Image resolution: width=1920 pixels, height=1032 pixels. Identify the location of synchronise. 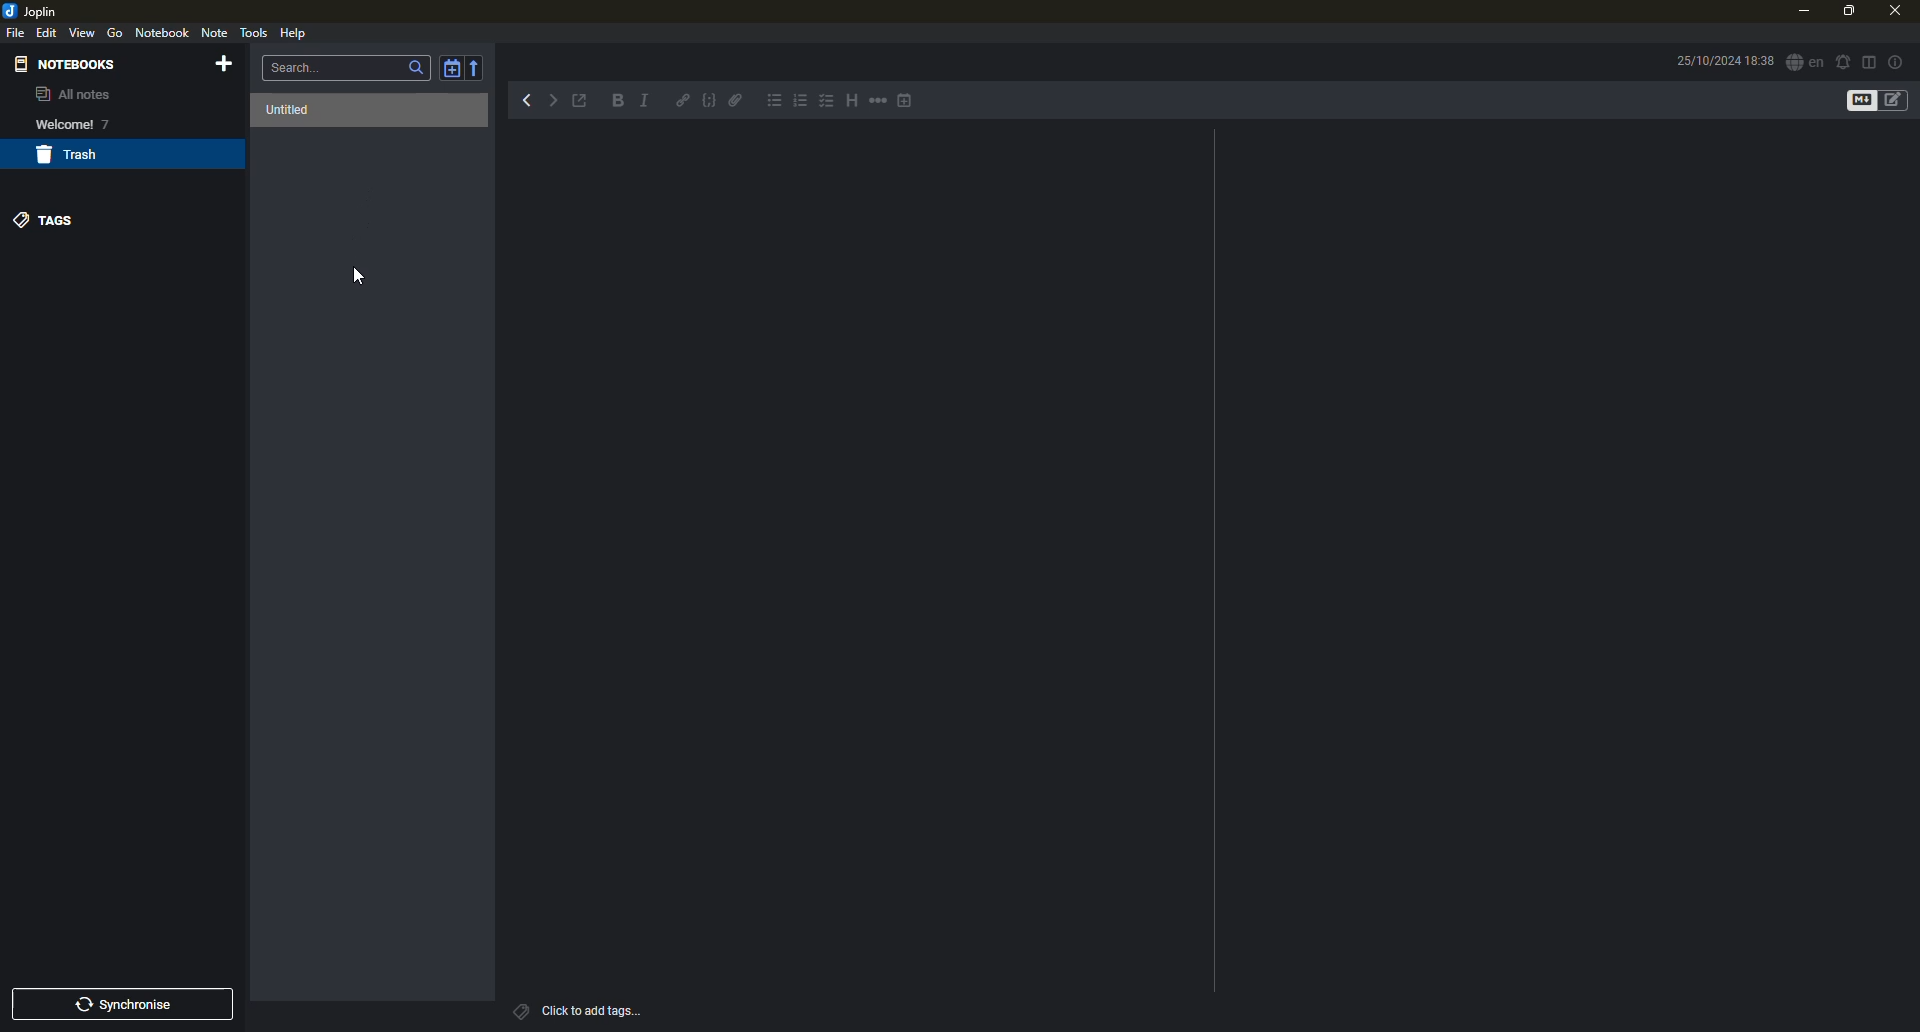
(129, 1005).